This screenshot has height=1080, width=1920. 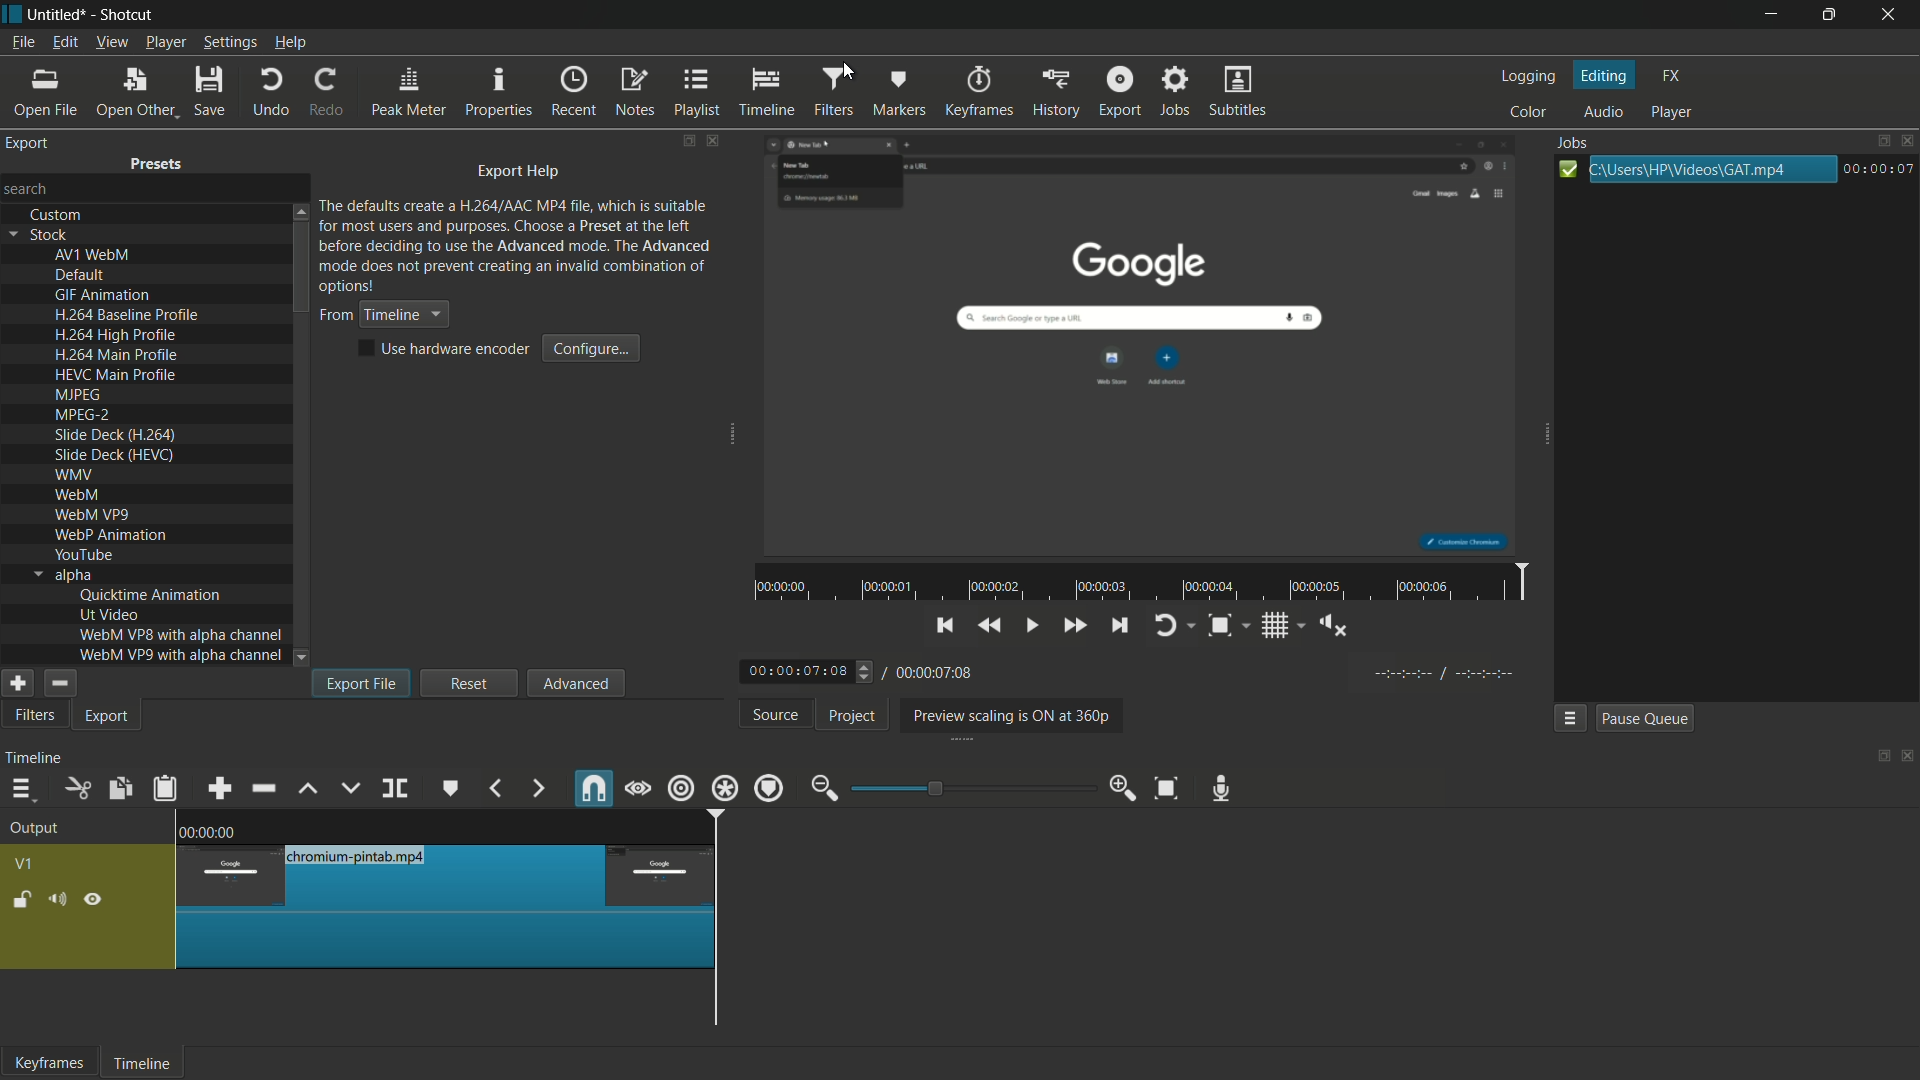 I want to click on scrub while dragging, so click(x=639, y=791).